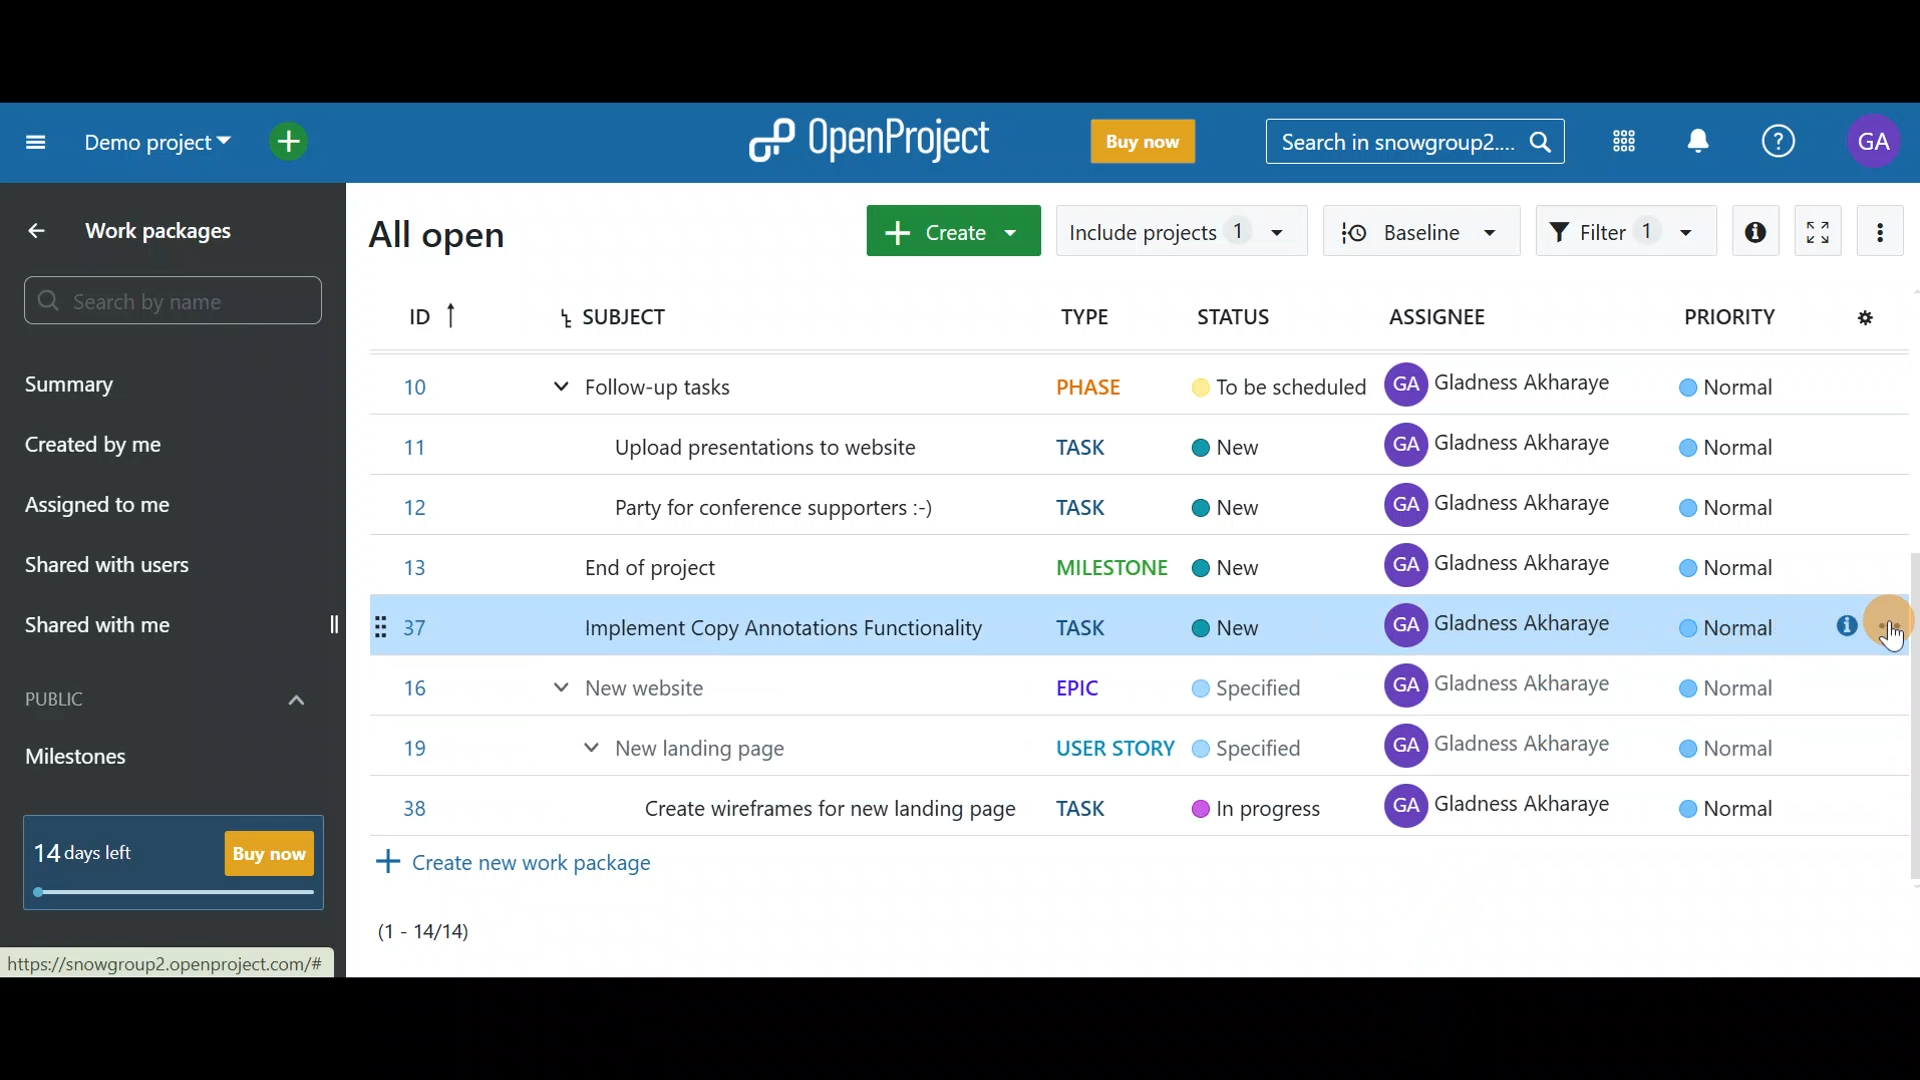 The height and width of the screenshot is (1080, 1920). What do you see at coordinates (1780, 144) in the screenshot?
I see `Help` at bounding box center [1780, 144].